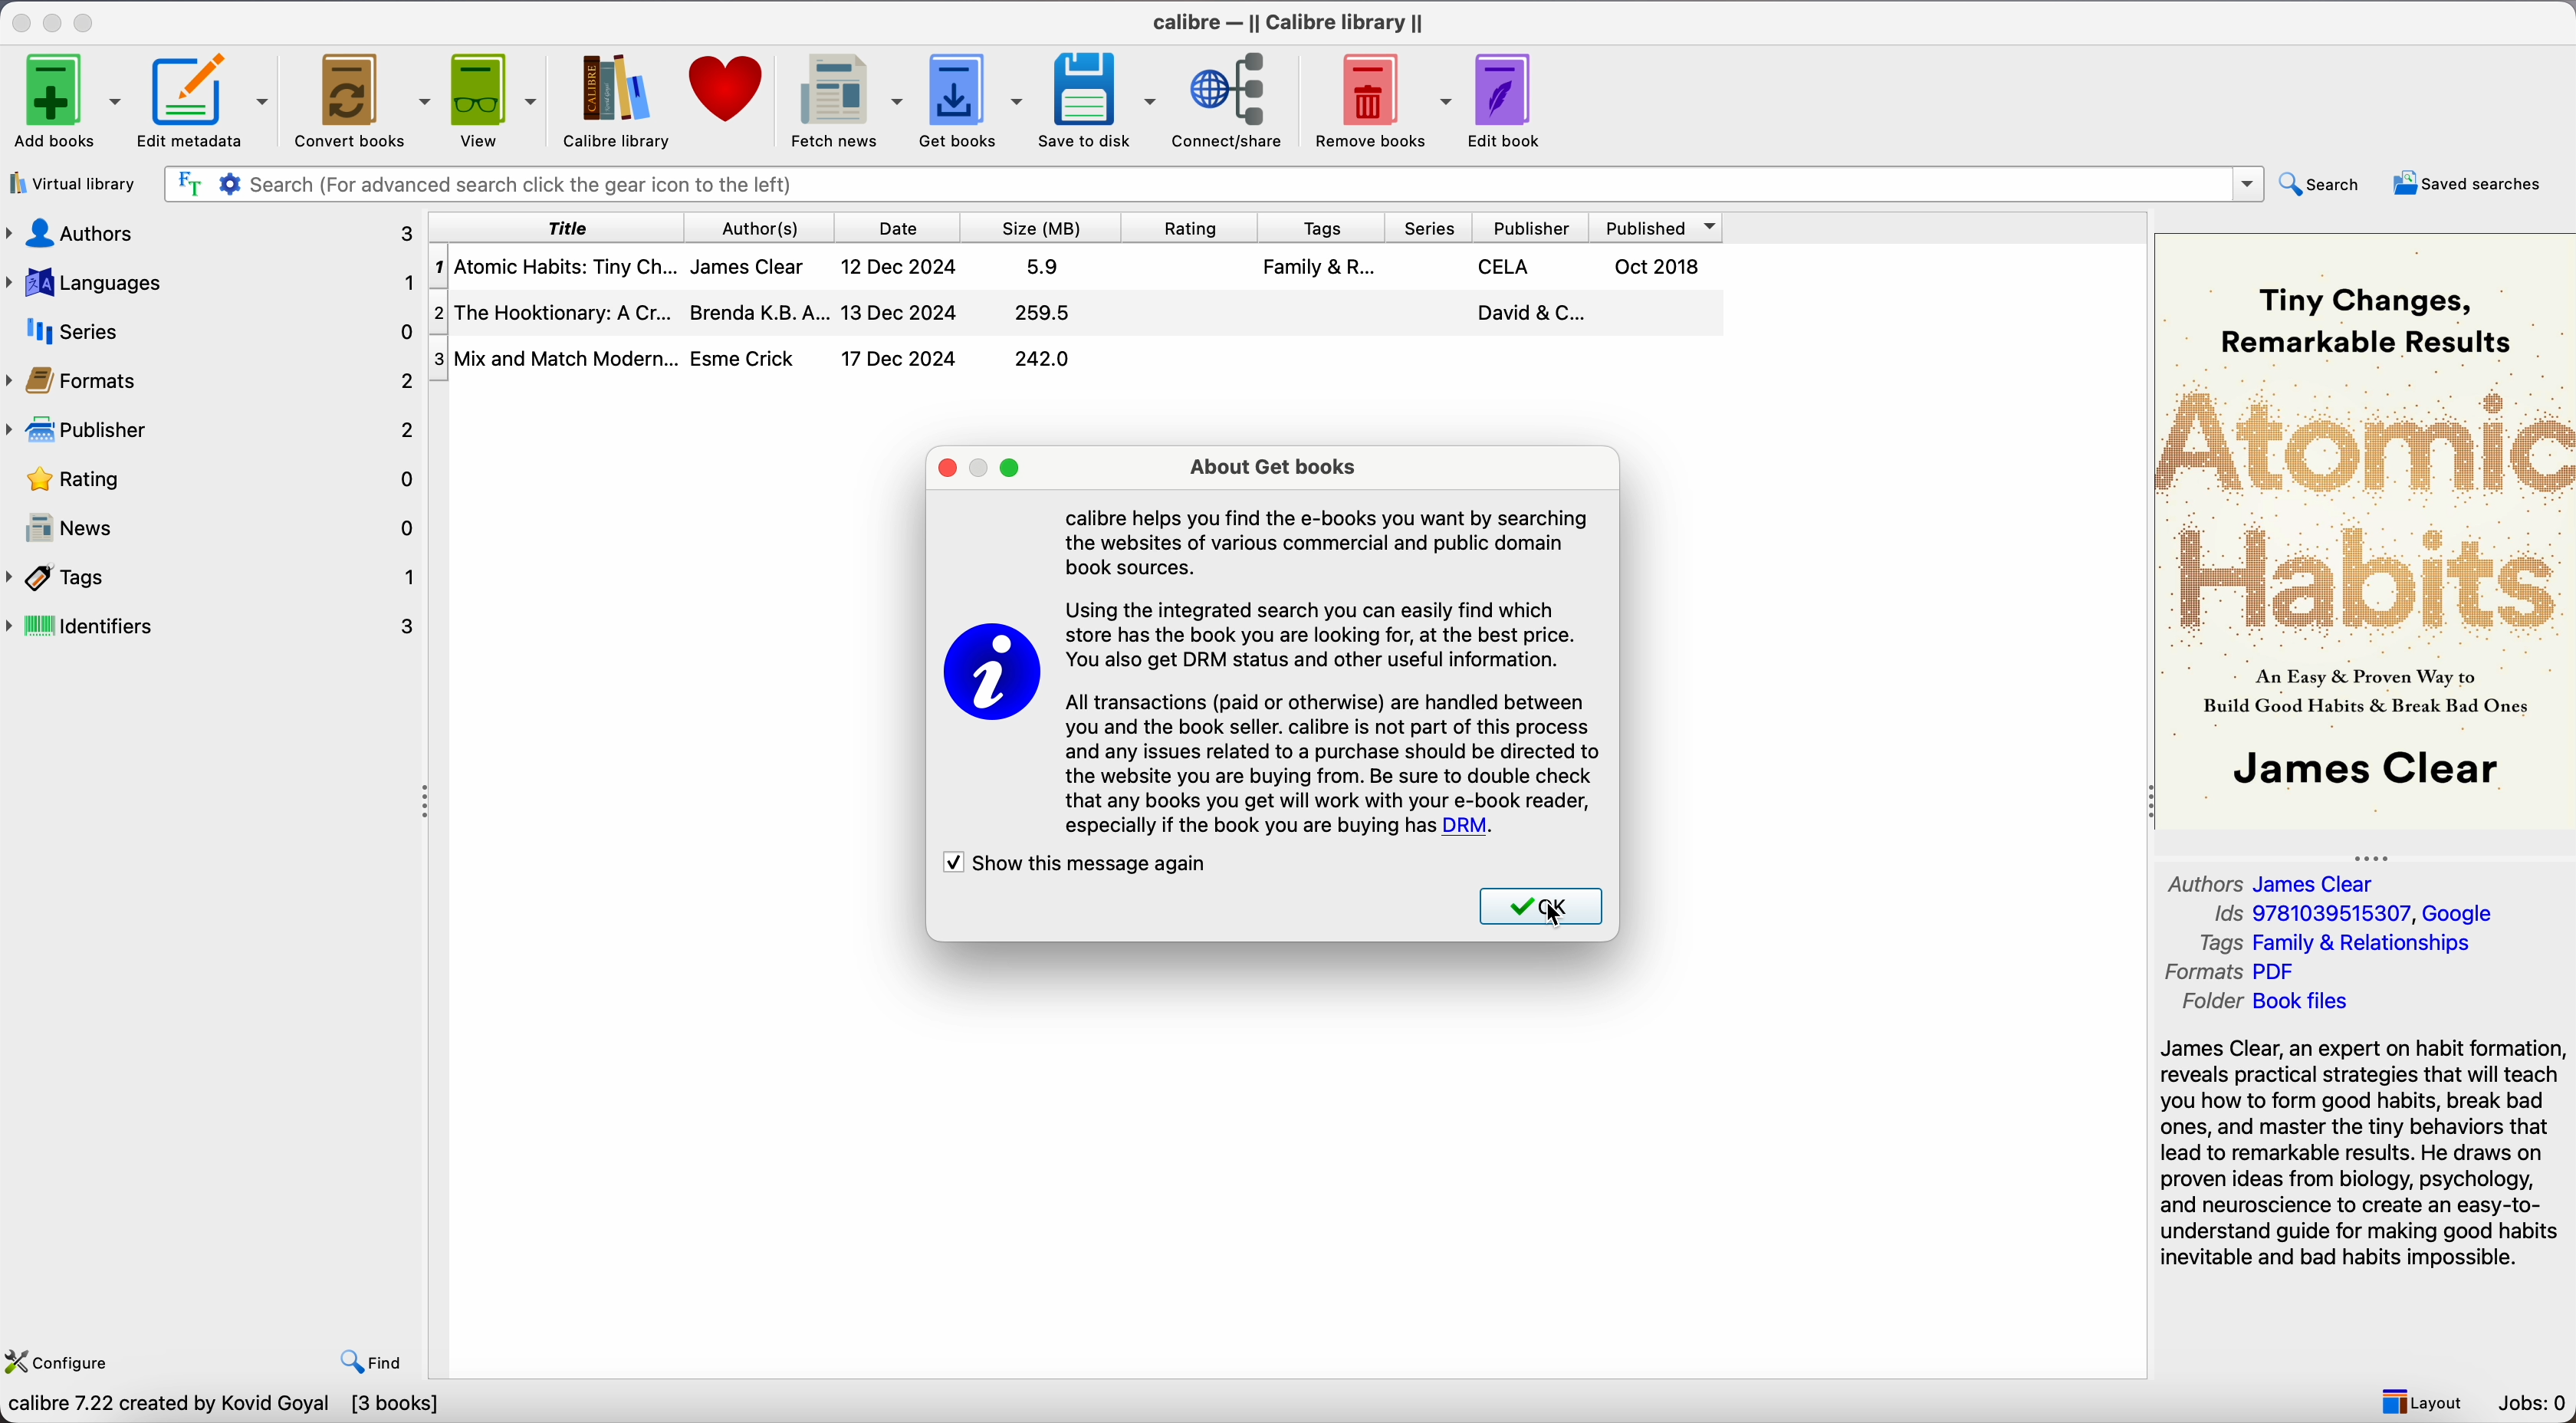 The width and height of the screenshot is (2576, 1423). What do you see at coordinates (2334, 944) in the screenshot?
I see `Tags Family & Relationships` at bounding box center [2334, 944].